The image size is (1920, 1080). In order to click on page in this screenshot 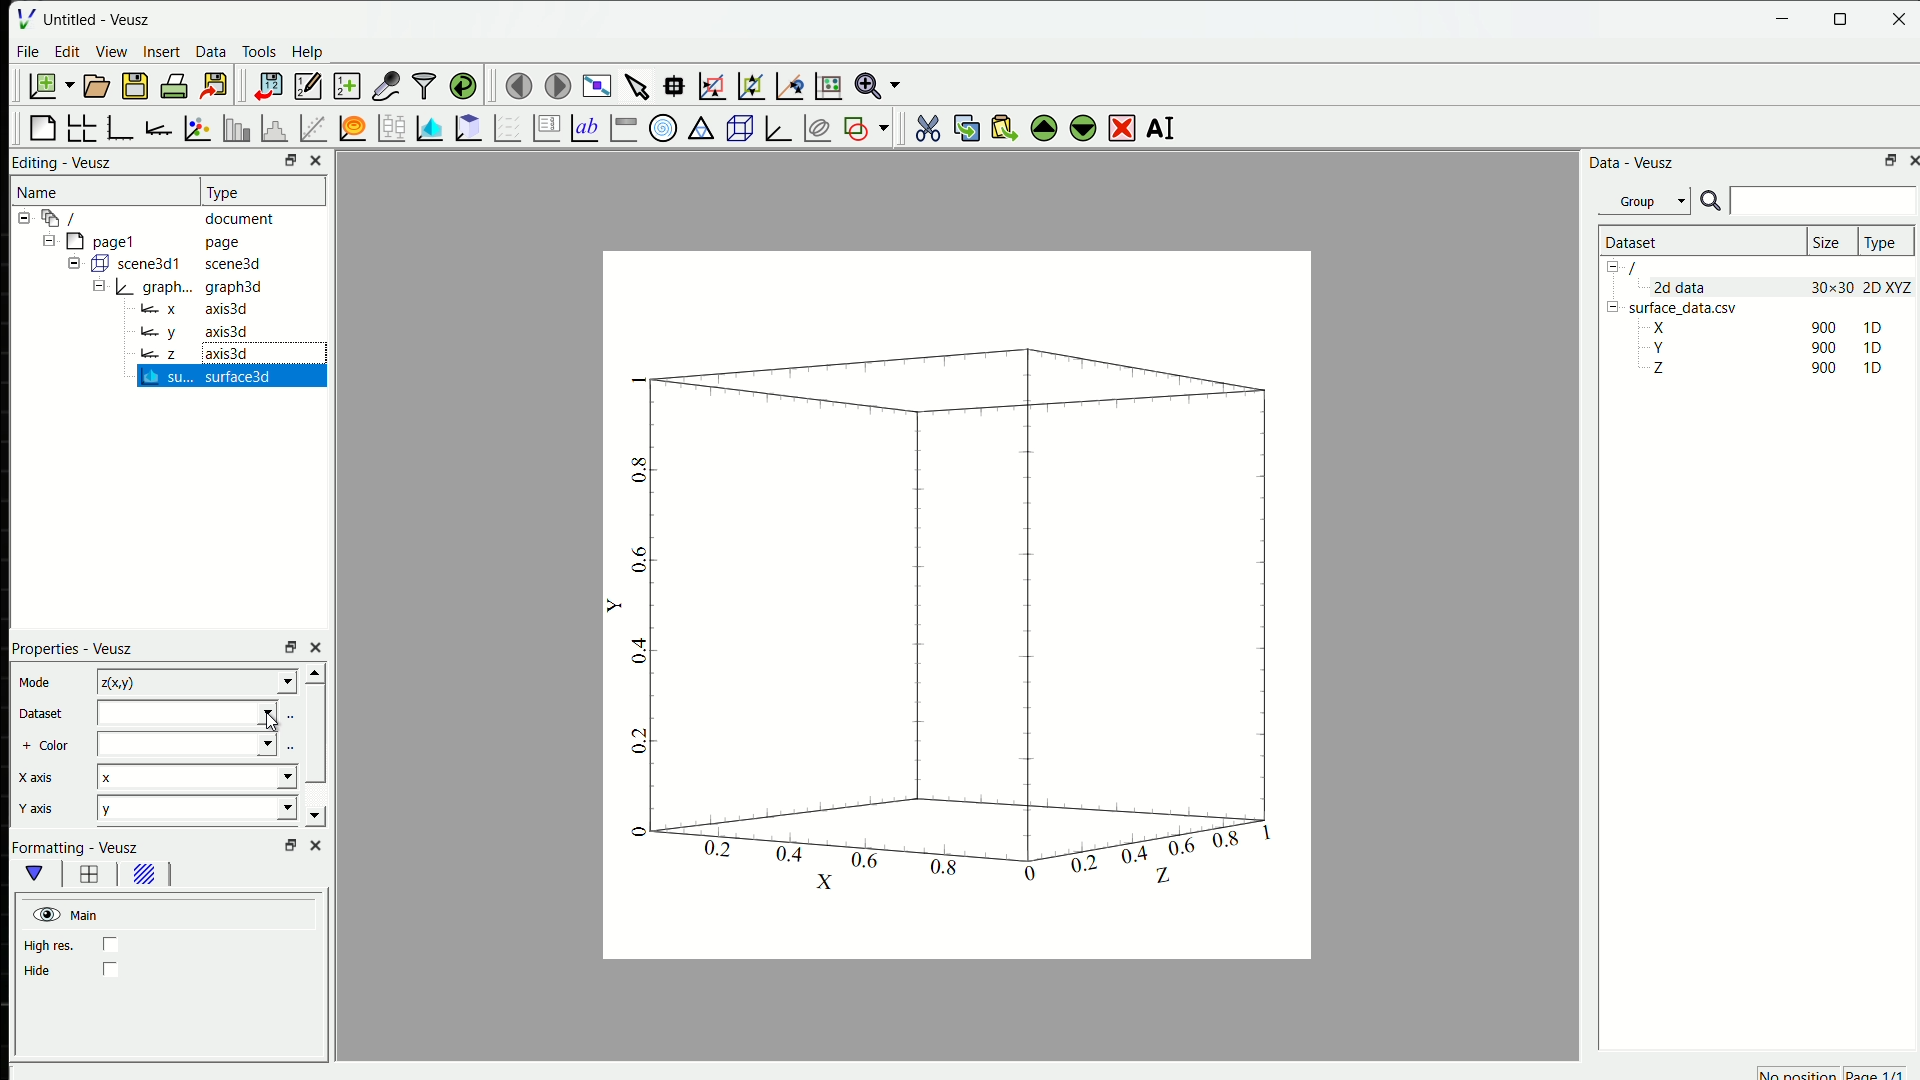, I will do `click(234, 243)`.